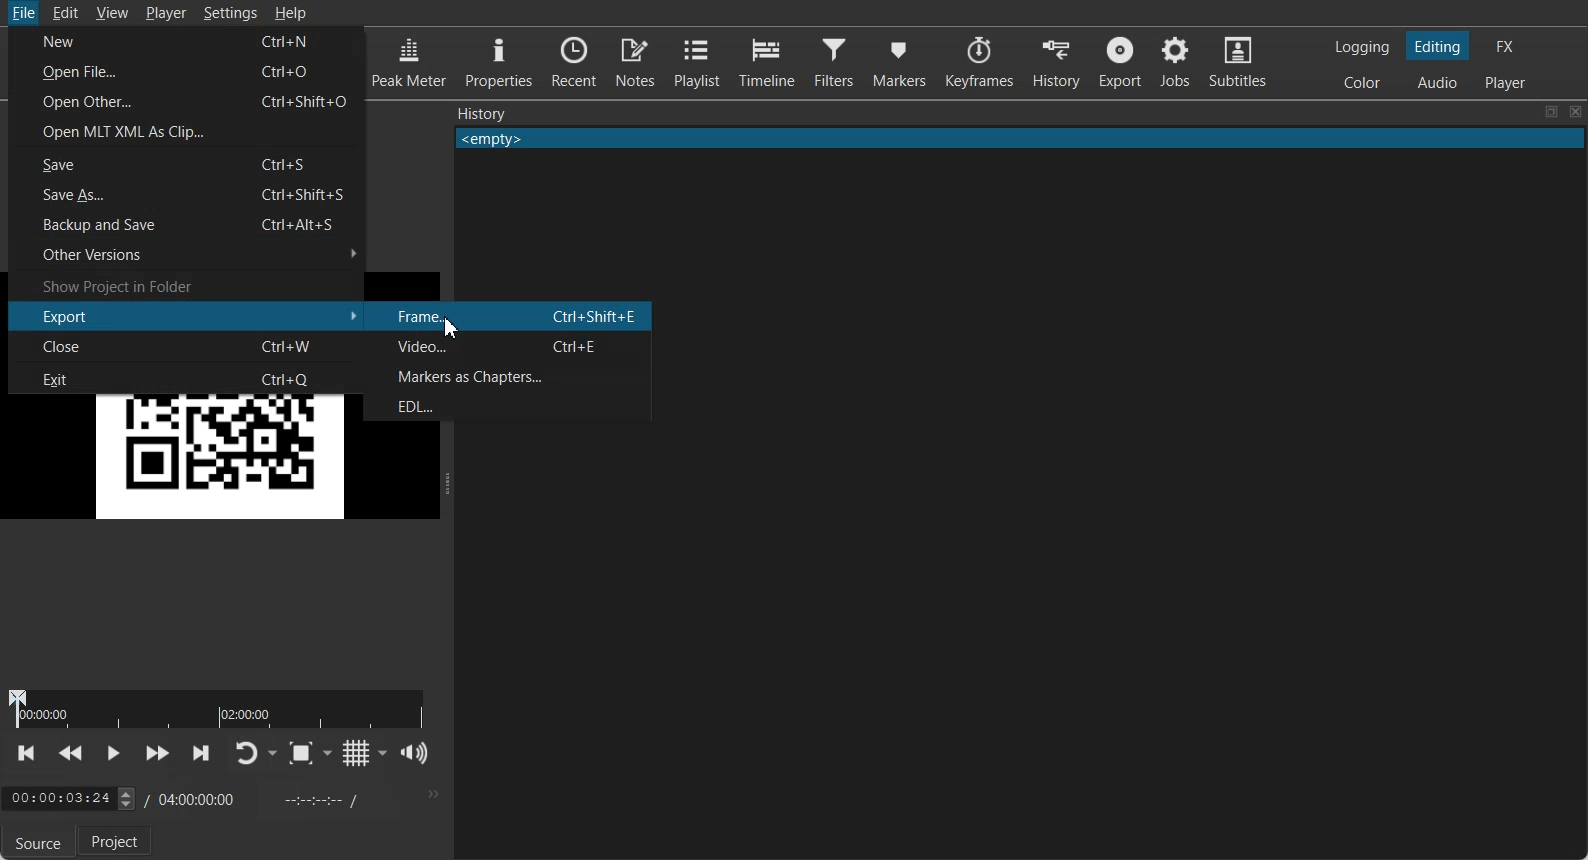  Describe the element at coordinates (187, 132) in the screenshot. I see `Open MLT XML as Clip` at that location.